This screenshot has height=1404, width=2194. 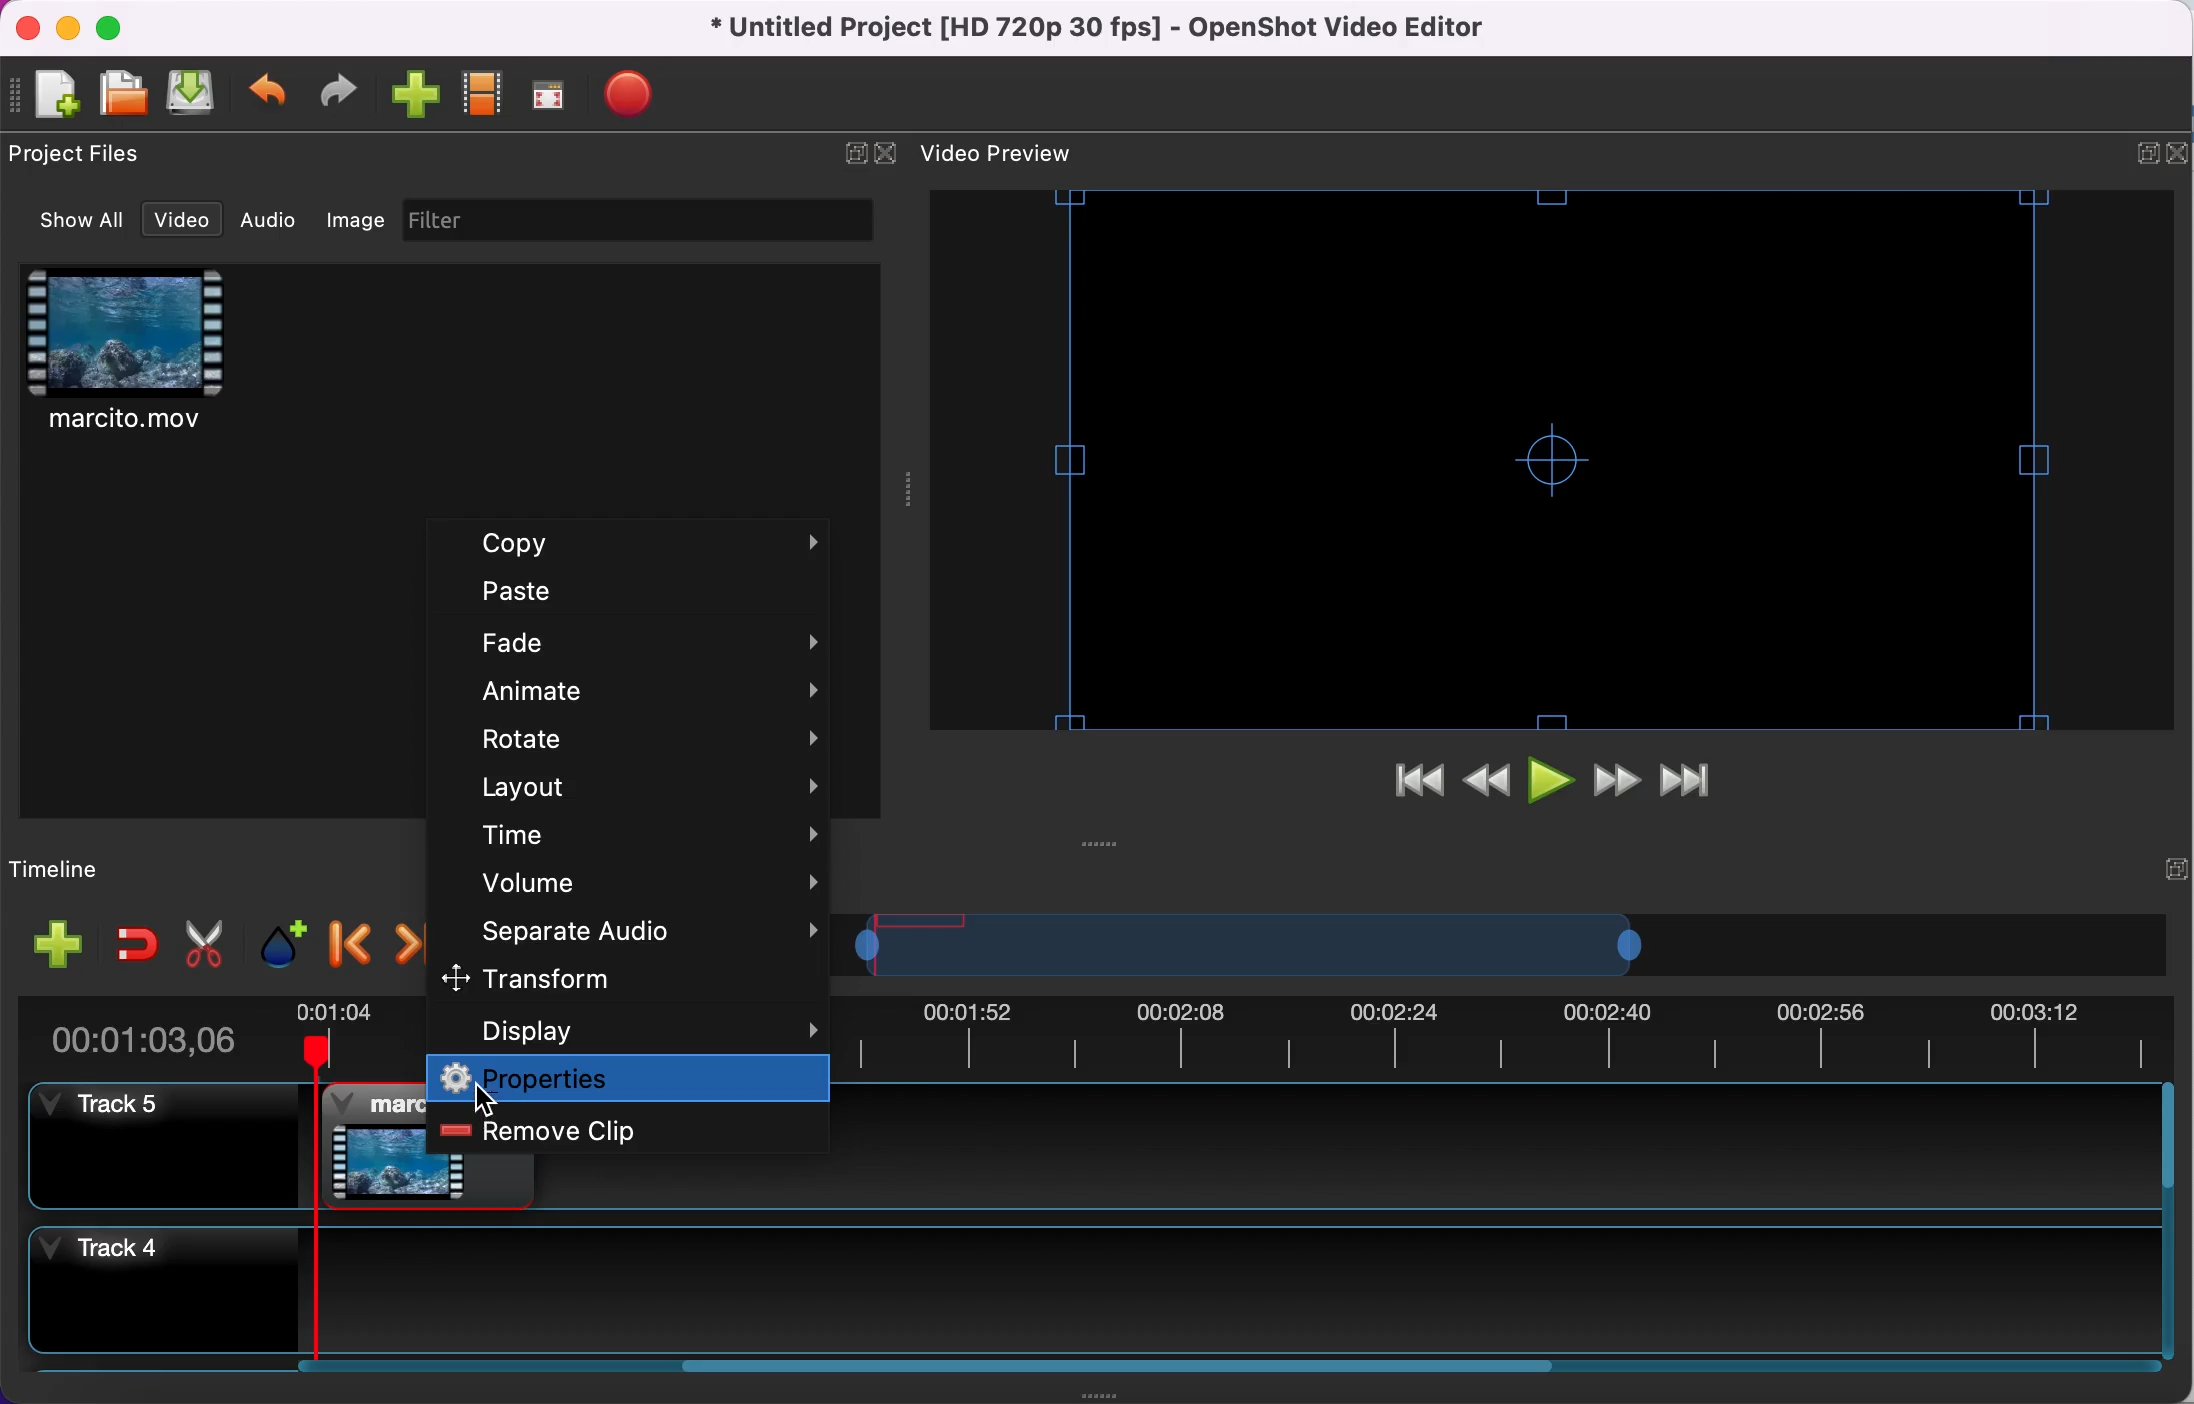 I want to click on audio, so click(x=277, y=223).